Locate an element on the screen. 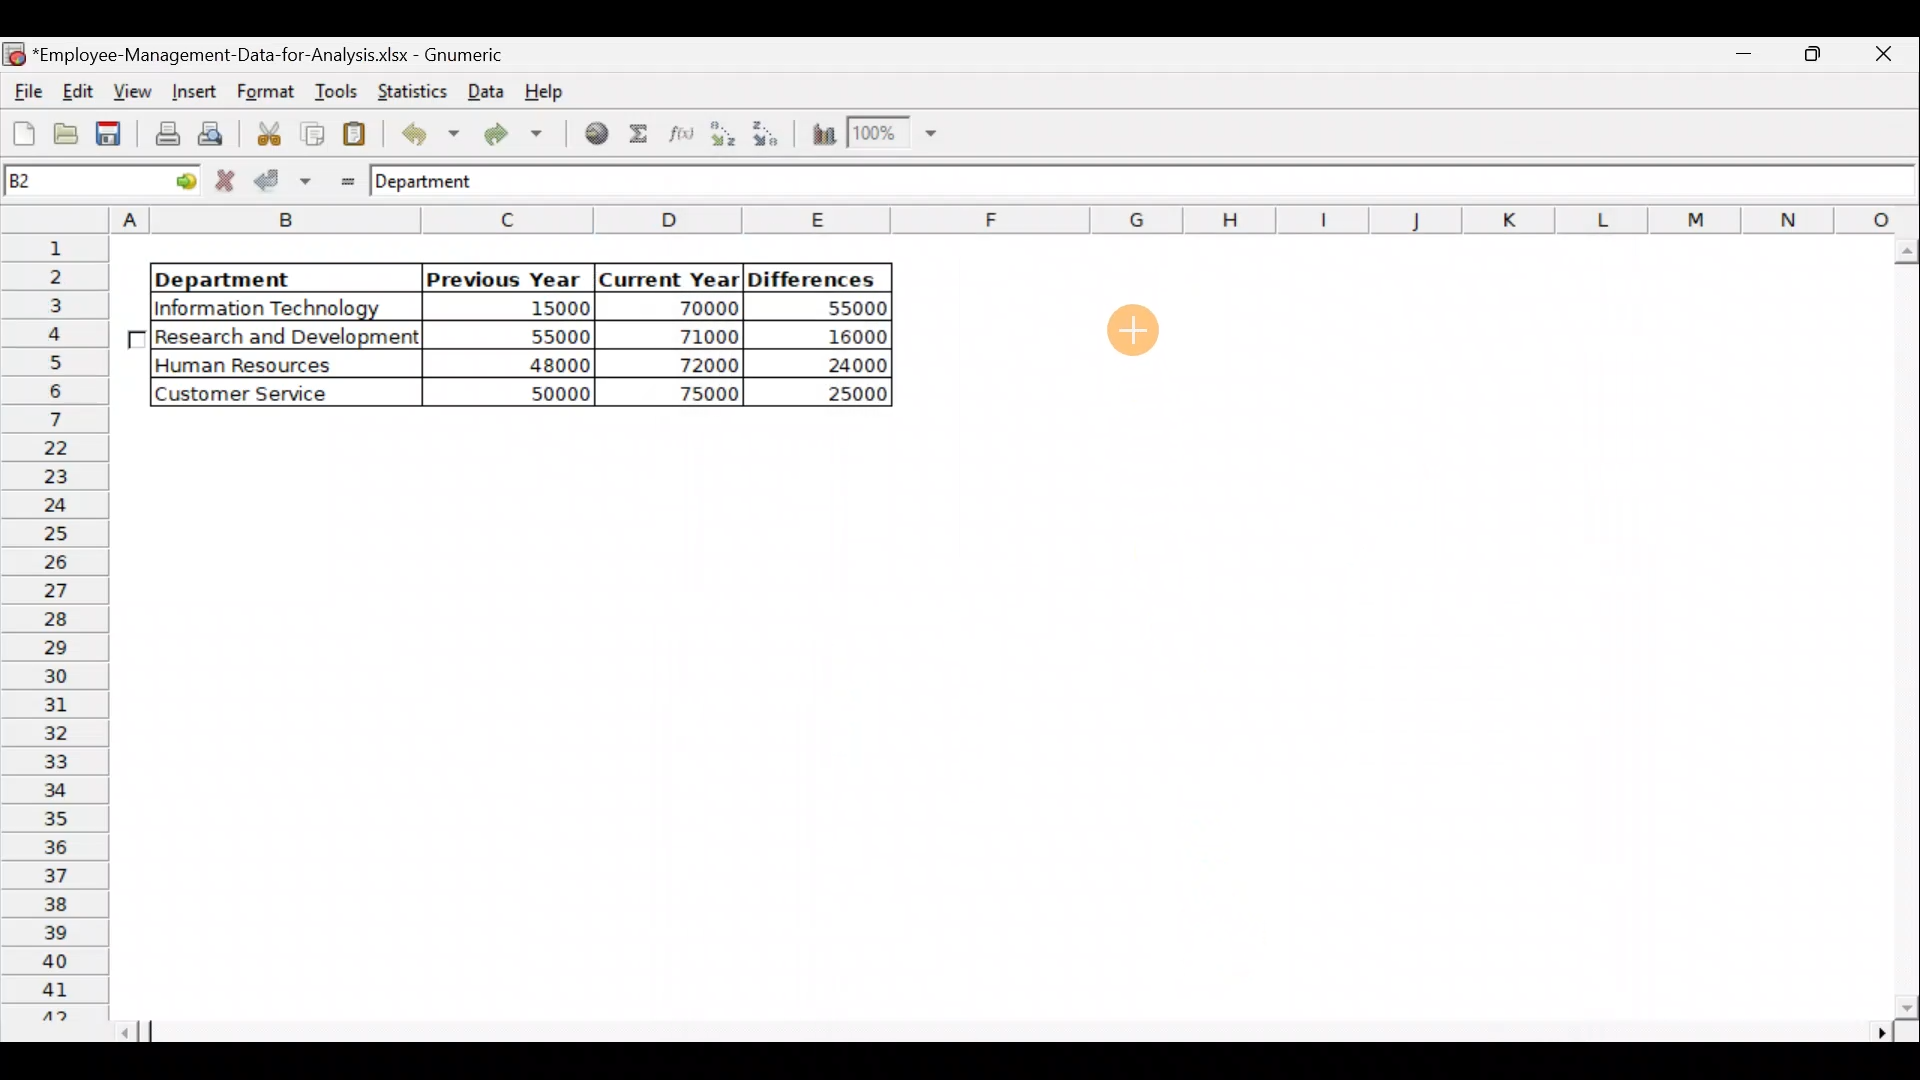 This screenshot has height=1080, width=1920. |Information Technology is located at coordinates (283, 307).